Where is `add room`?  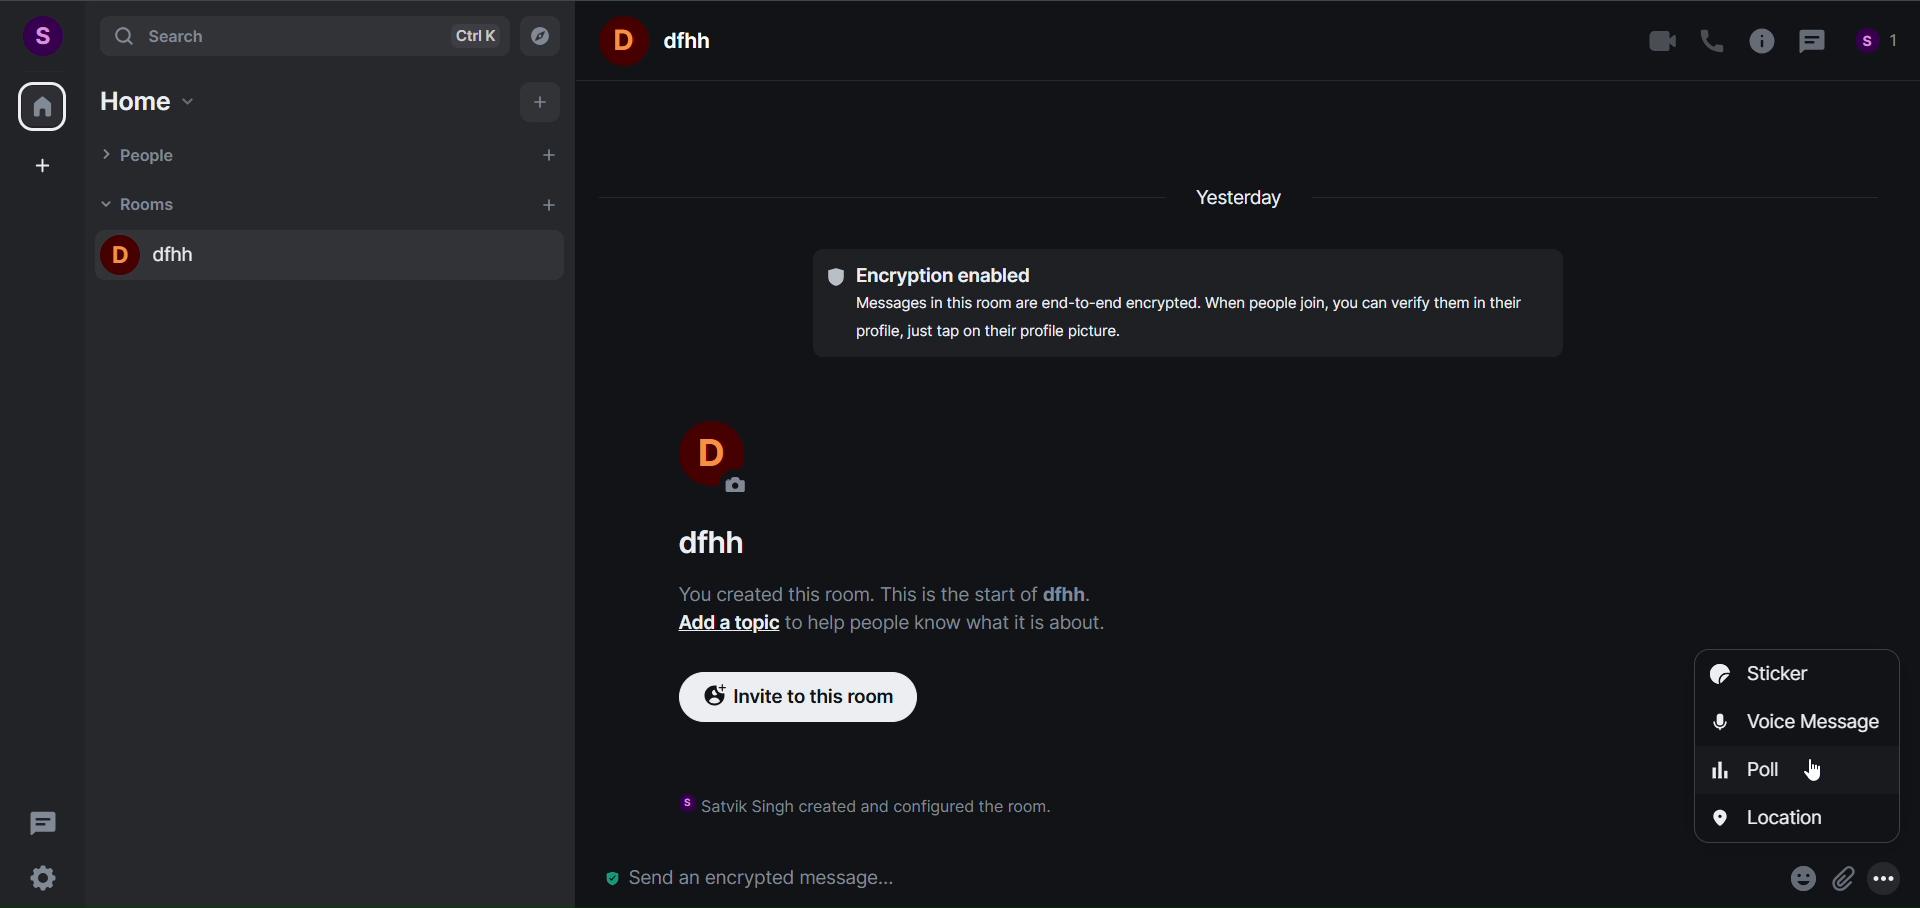
add room is located at coordinates (552, 205).